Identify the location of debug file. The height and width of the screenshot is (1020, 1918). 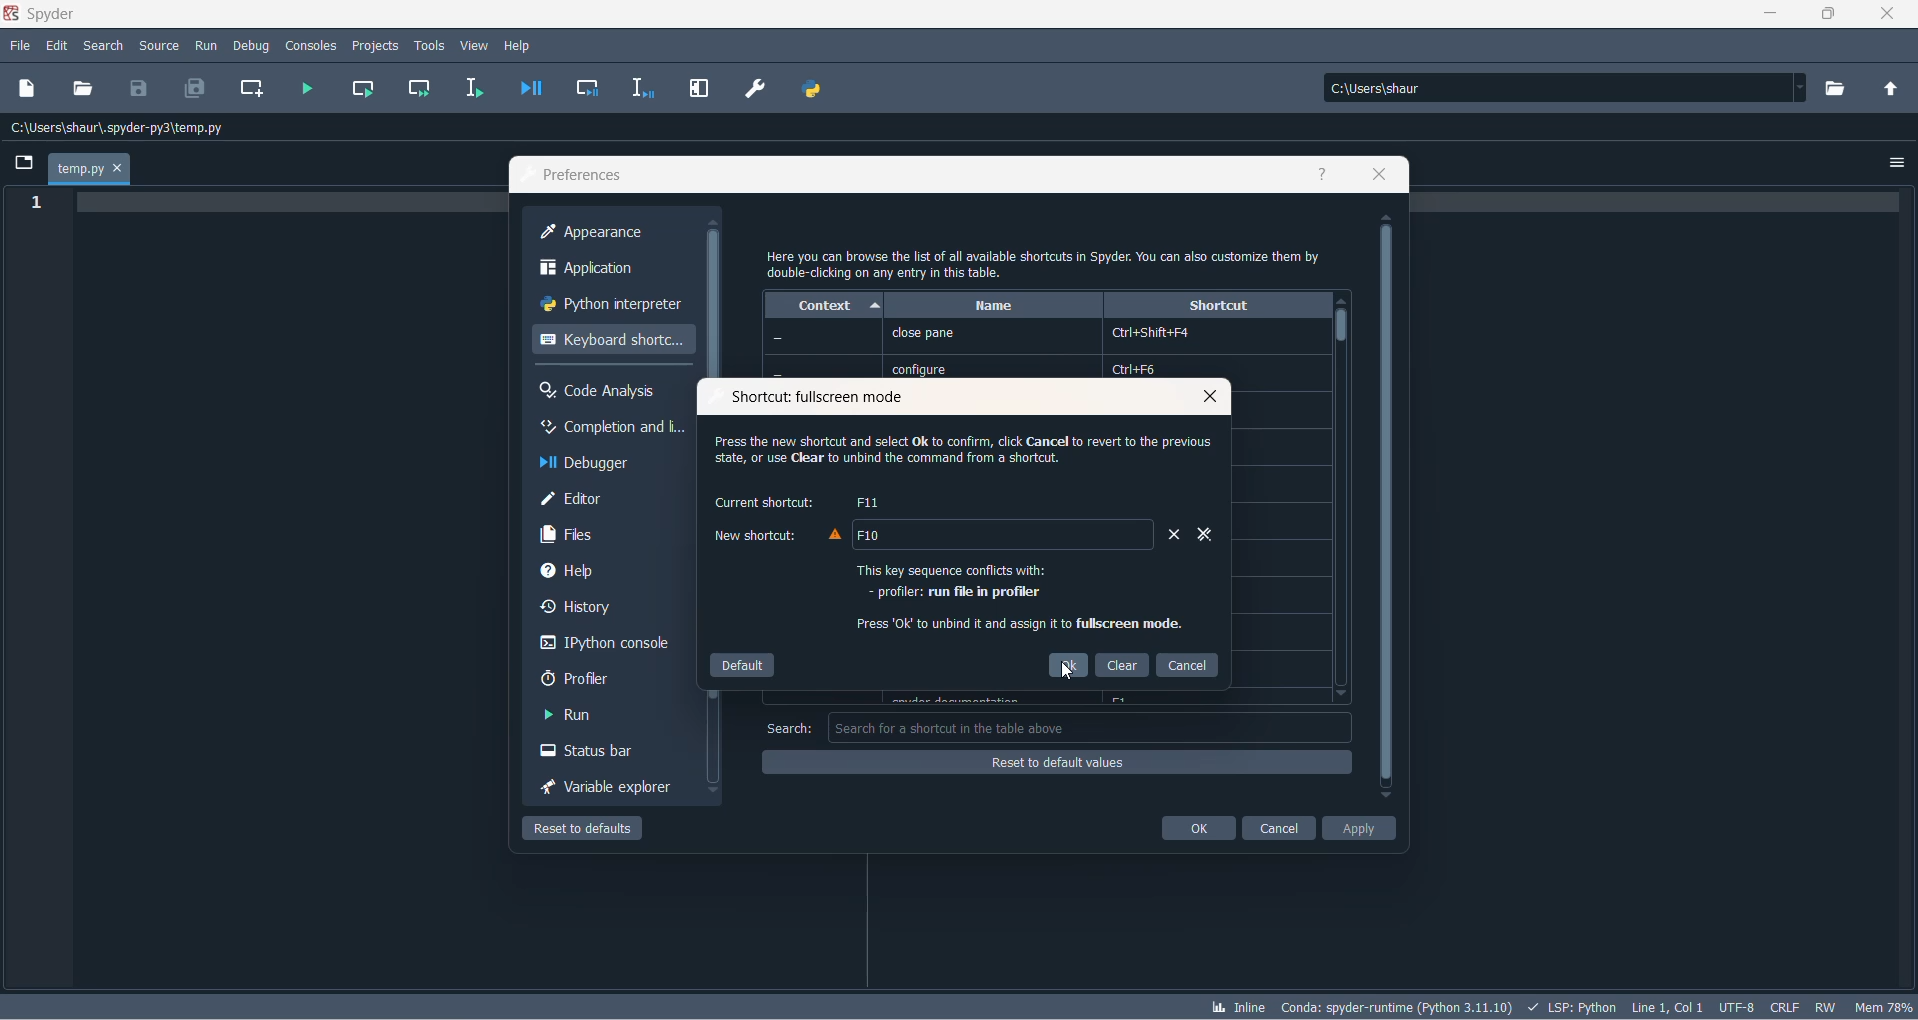
(527, 90).